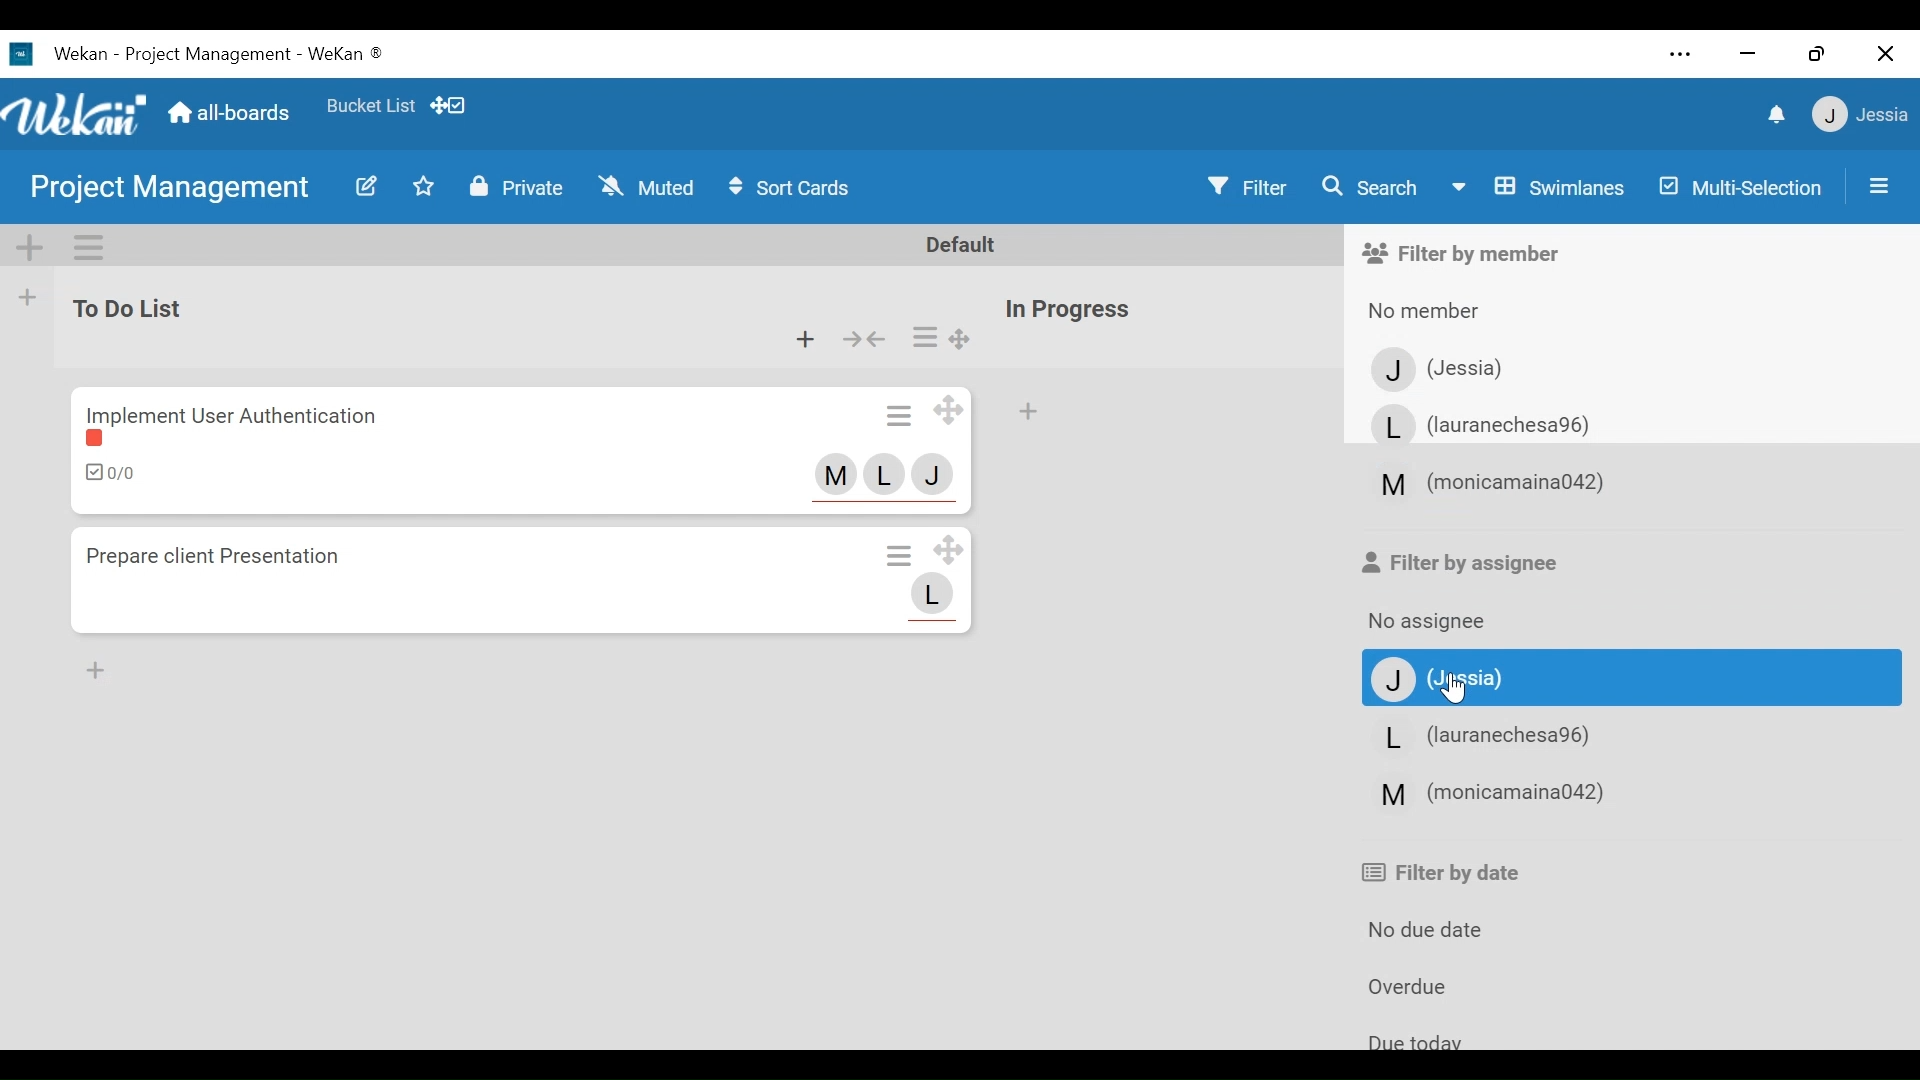 The image size is (1920, 1080). What do you see at coordinates (77, 112) in the screenshot?
I see `Wekan Logo` at bounding box center [77, 112].